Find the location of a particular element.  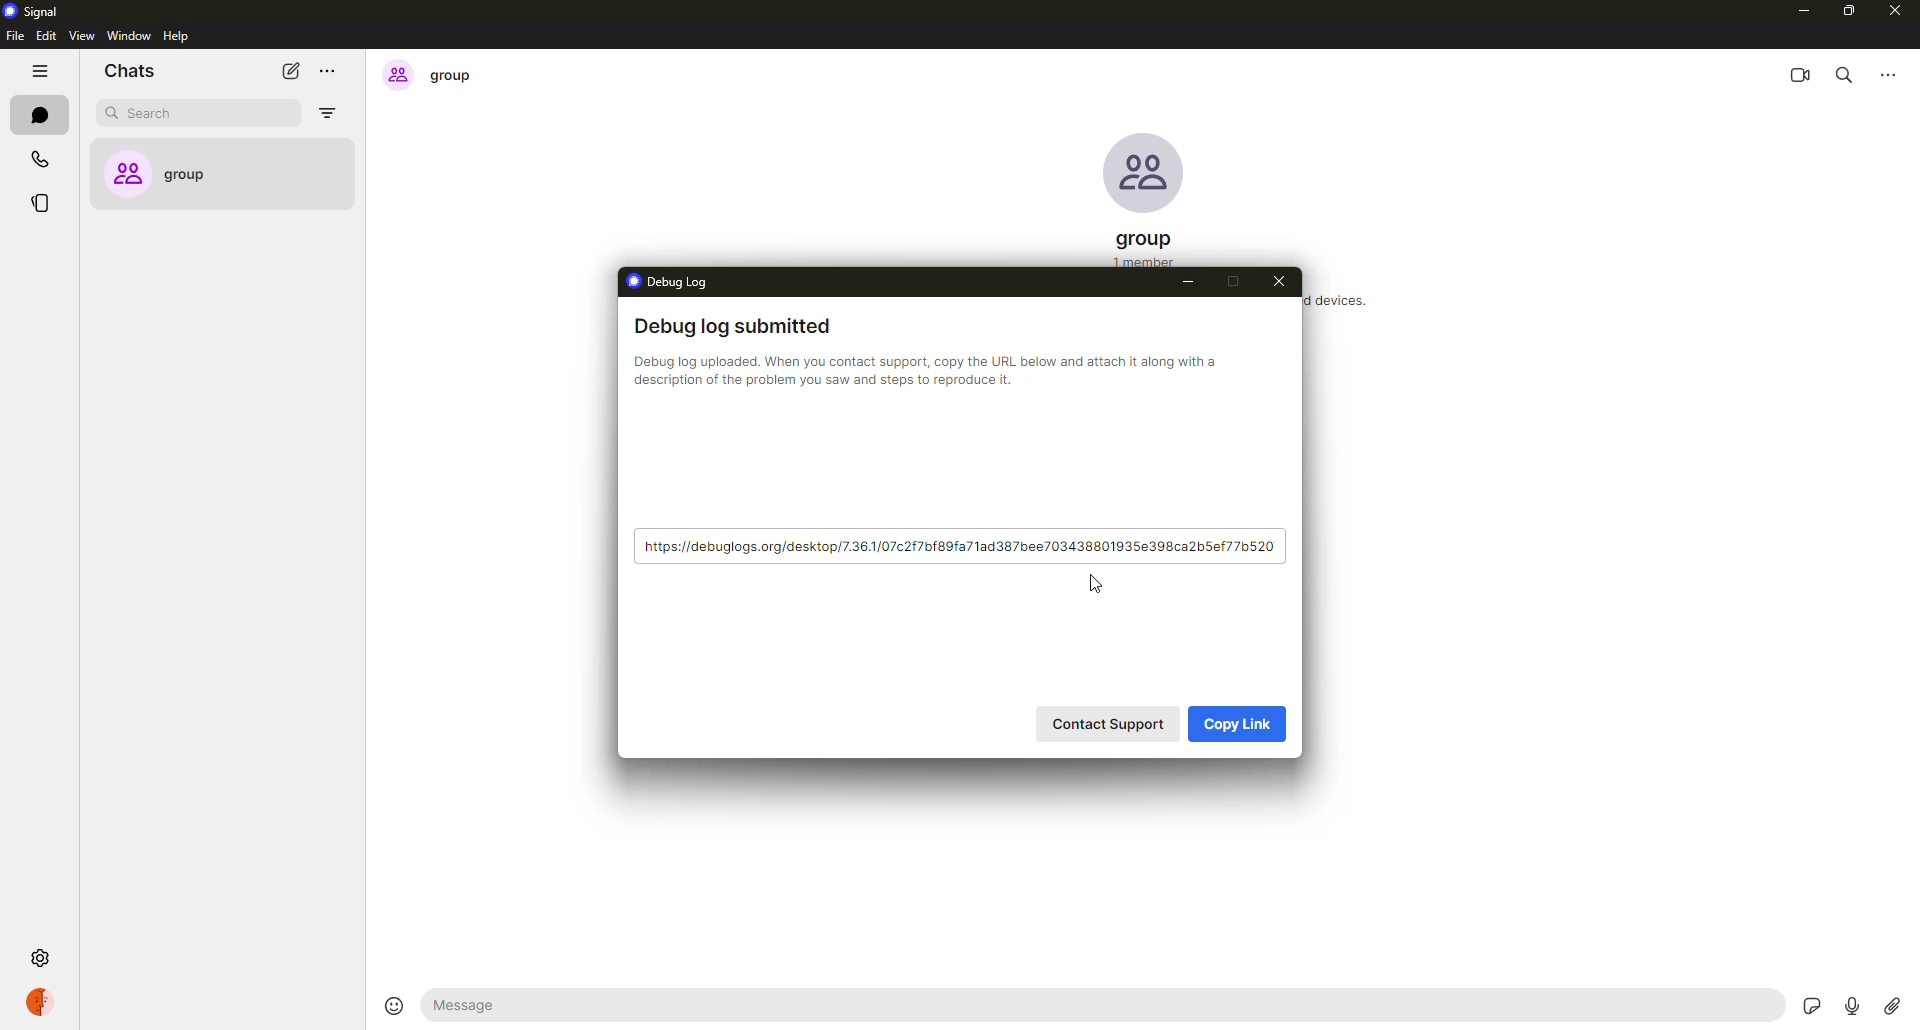

stickers is located at coordinates (1815, 1005).